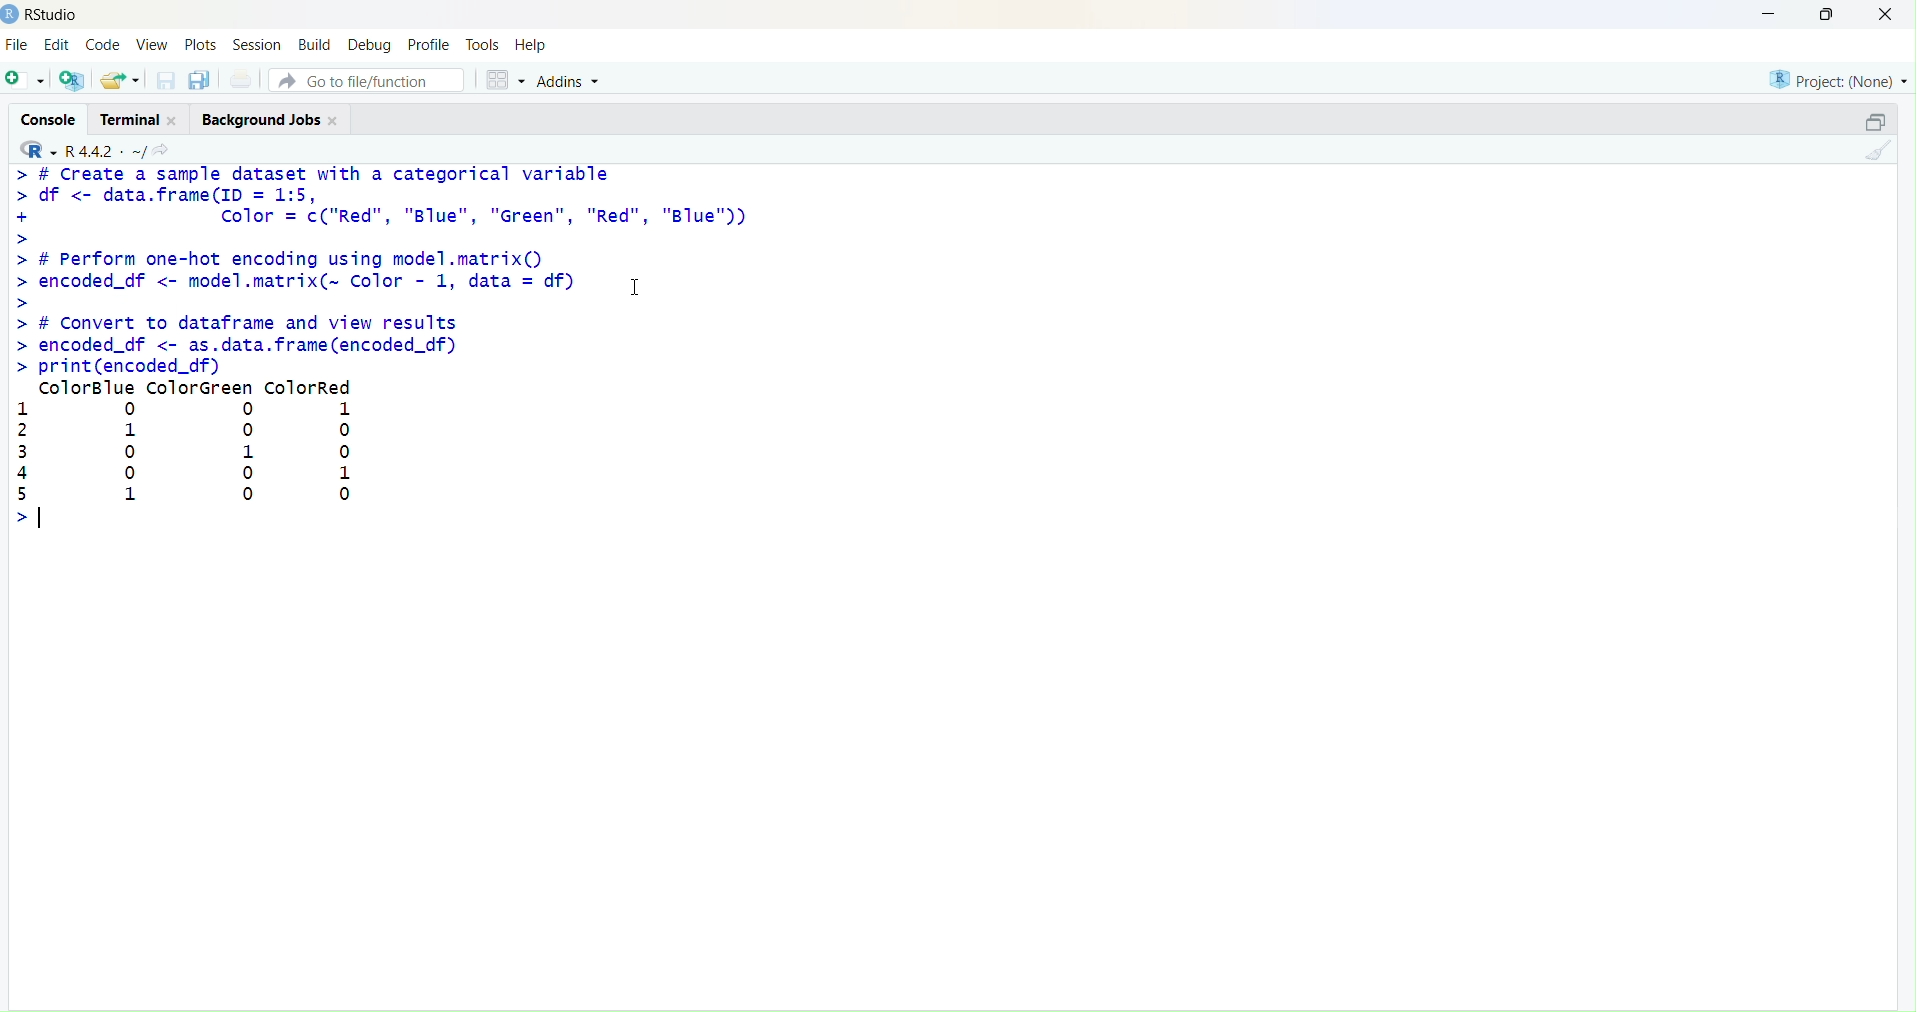 This screenshot has height=1012, width=1916. I want to click on terminal, so click(129, 121).